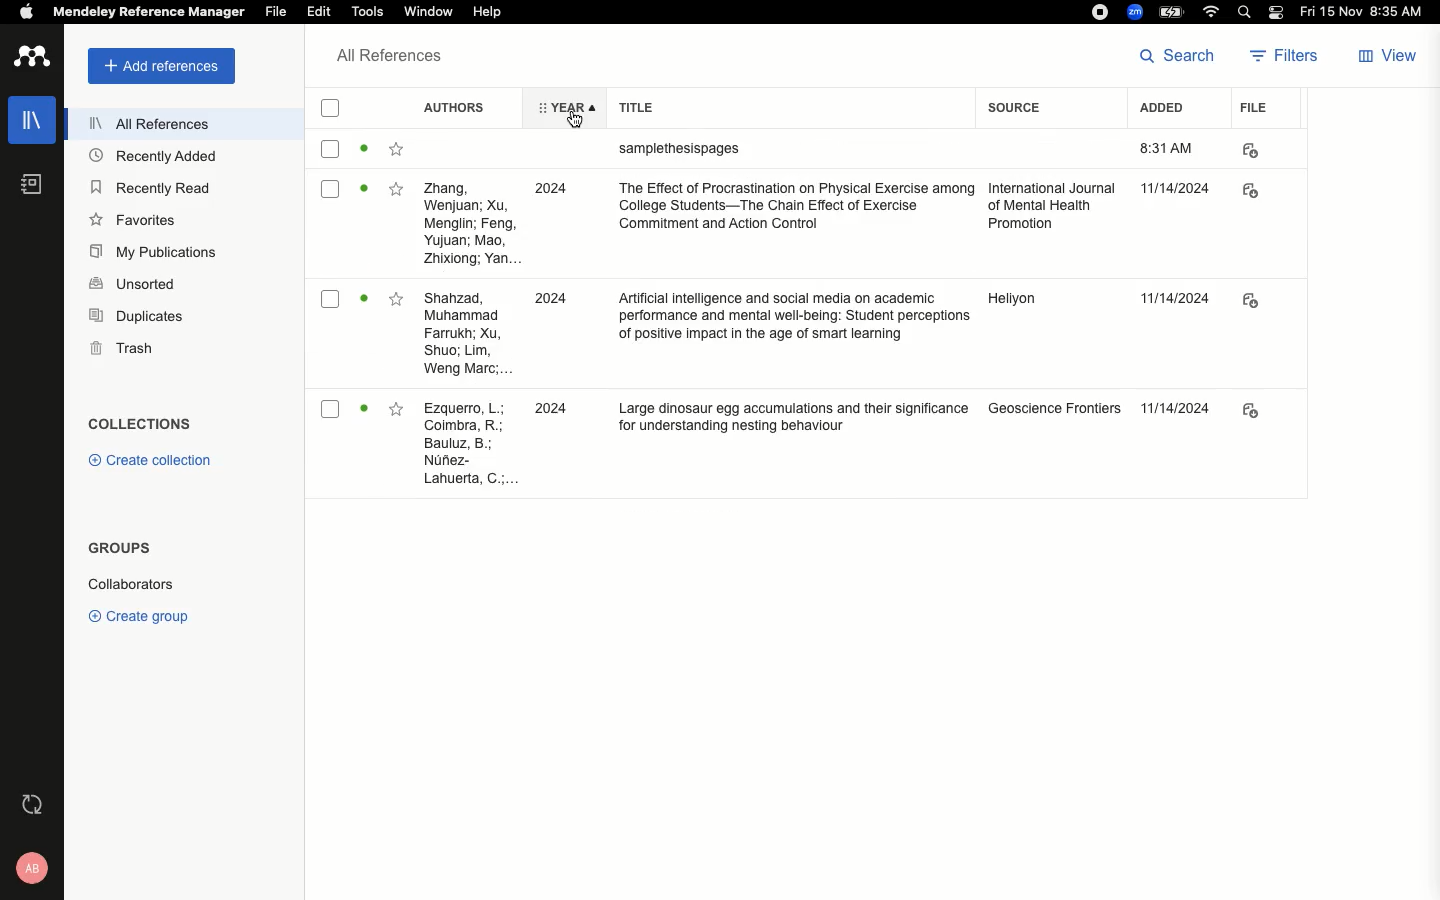 This screenshot has height=900, width=1440. Describe the element at coordinates (557, 105) in the screenshot. I see `Year of publication` at that location.